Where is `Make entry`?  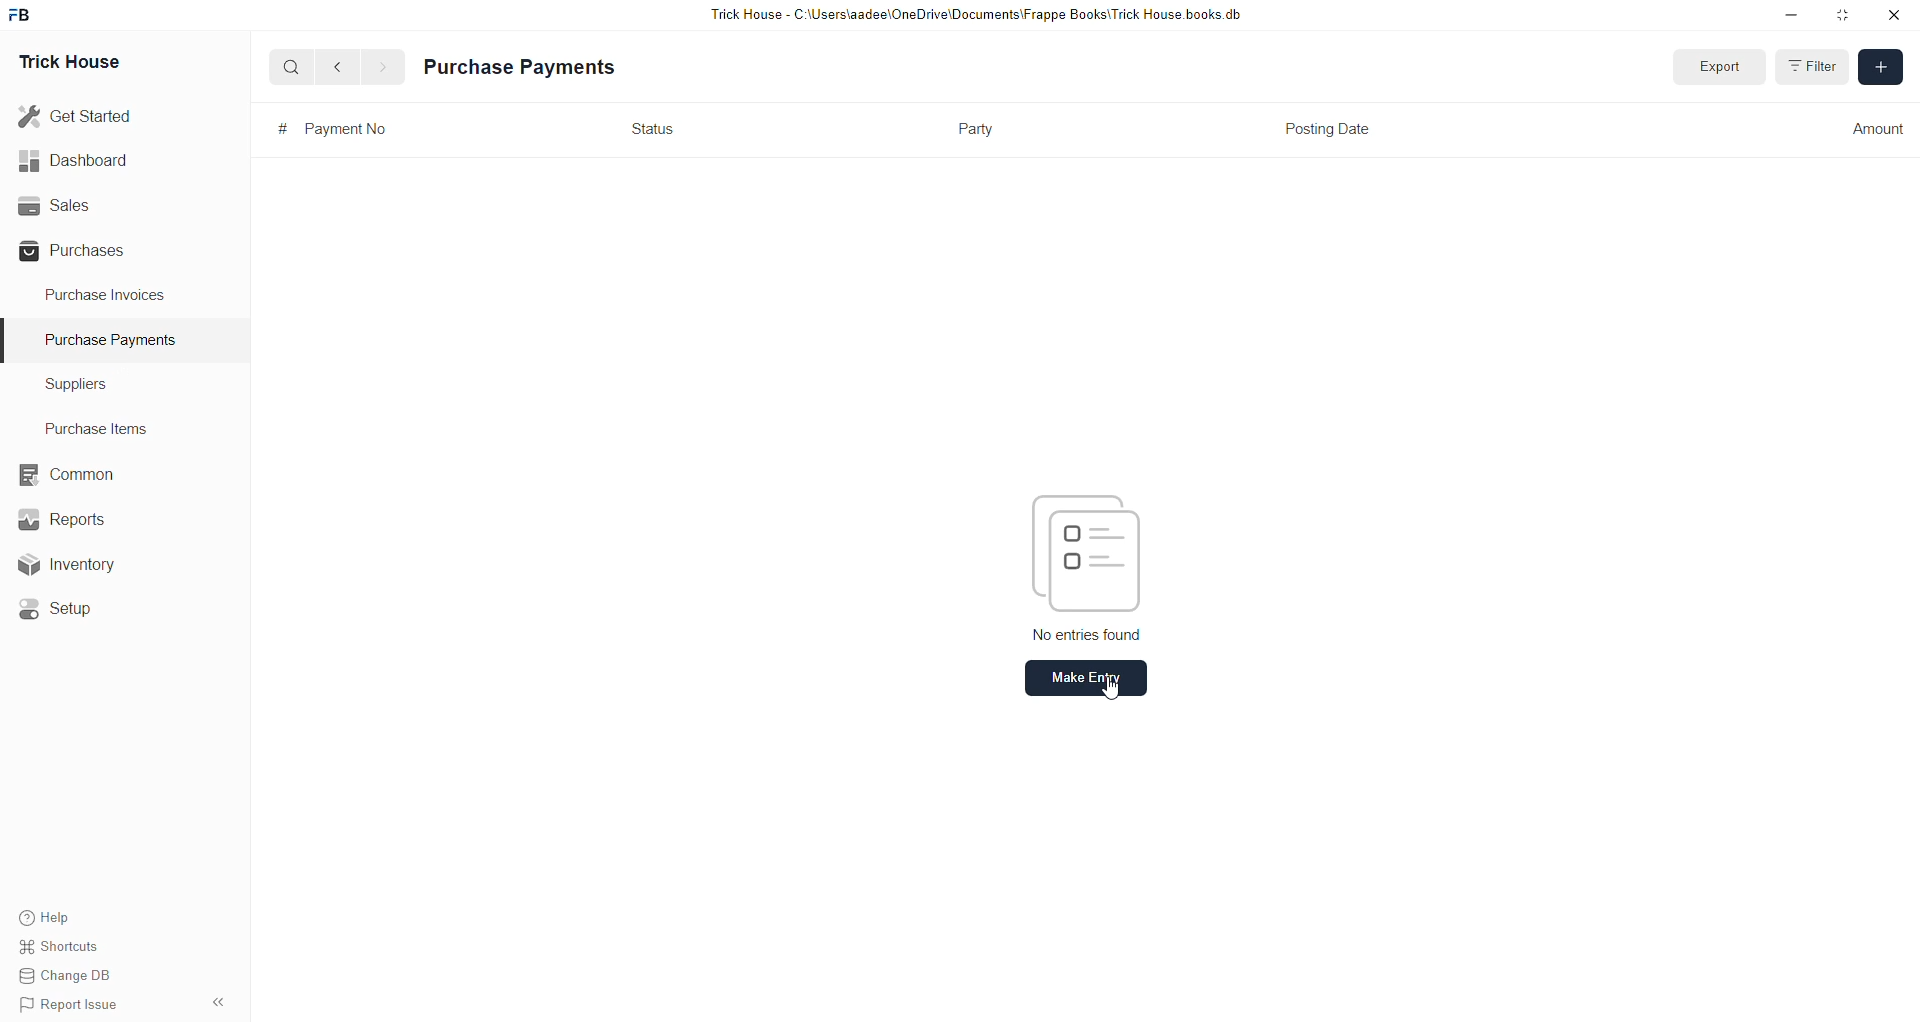
Make entry is located at coordinates (1086, 677).